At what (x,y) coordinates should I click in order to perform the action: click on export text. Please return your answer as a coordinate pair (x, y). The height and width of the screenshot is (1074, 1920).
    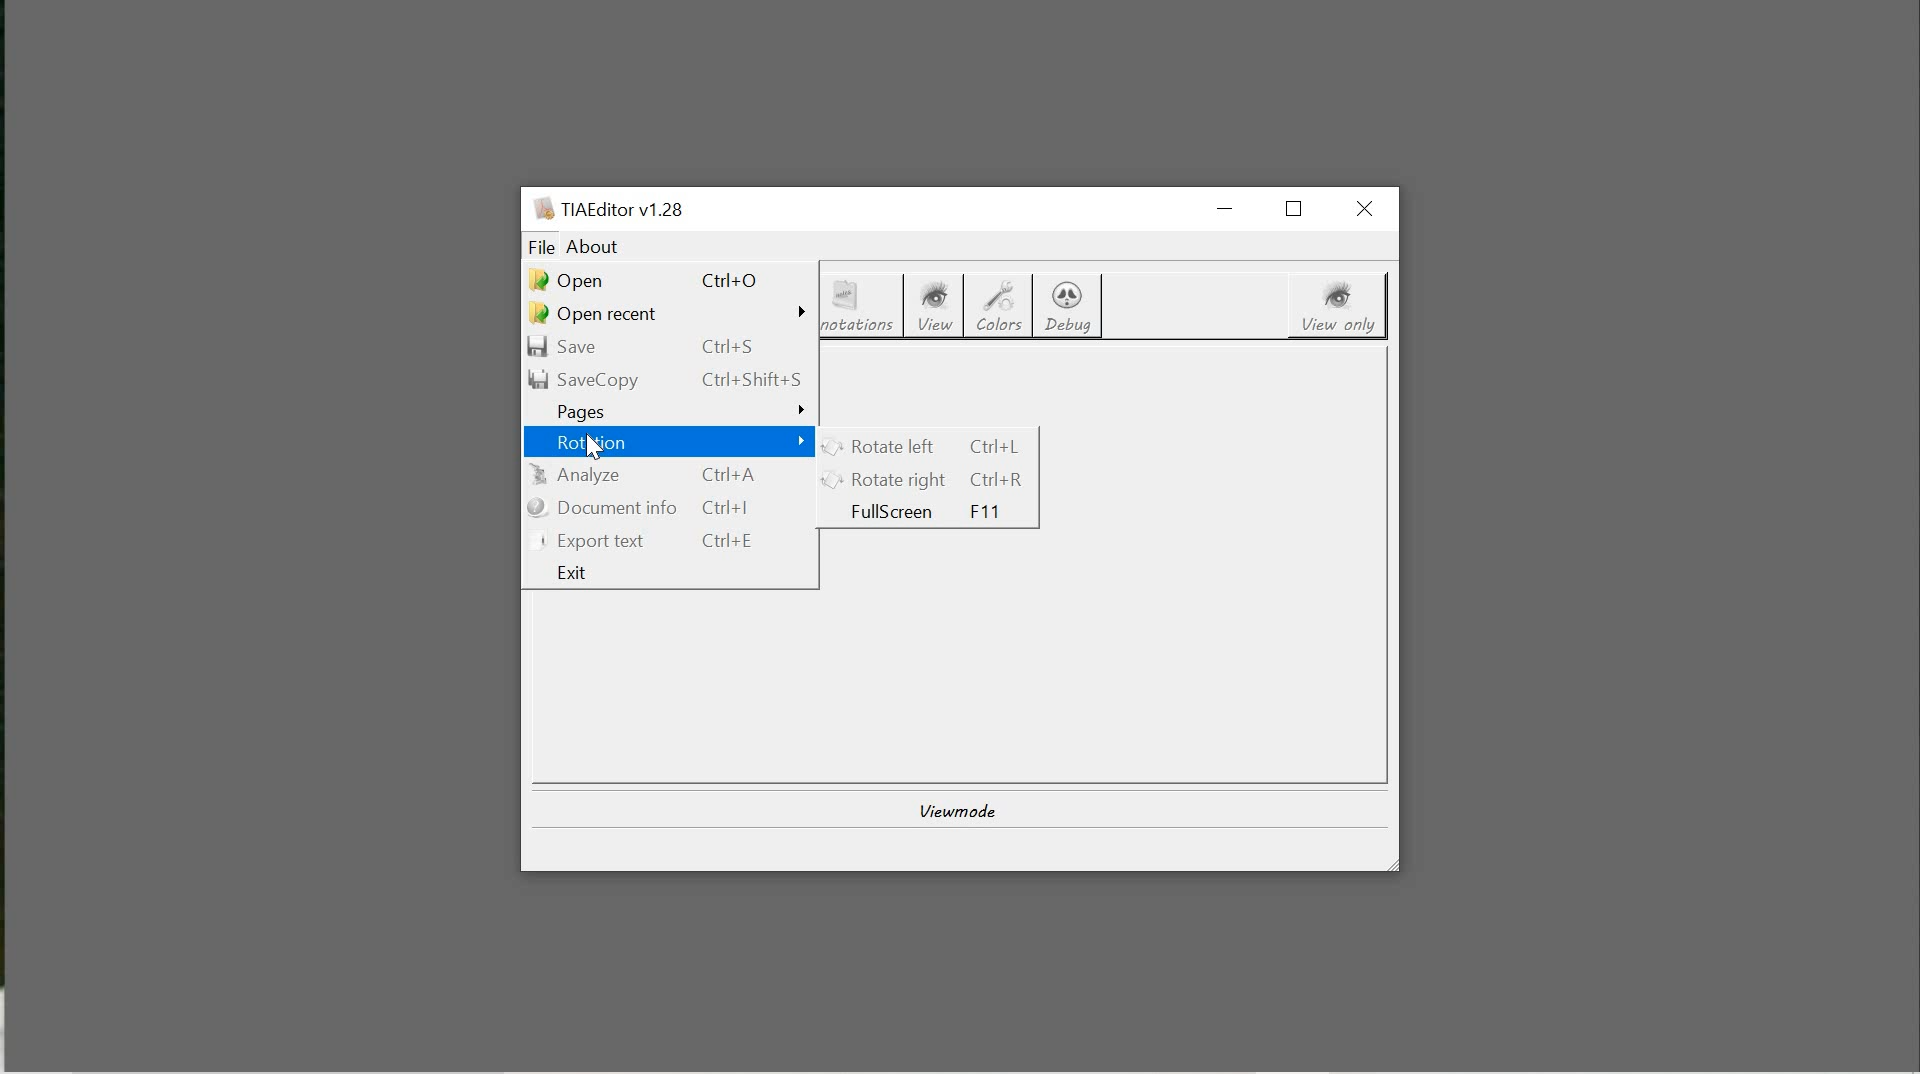
    Looking at the image, I should click on (671, 540).